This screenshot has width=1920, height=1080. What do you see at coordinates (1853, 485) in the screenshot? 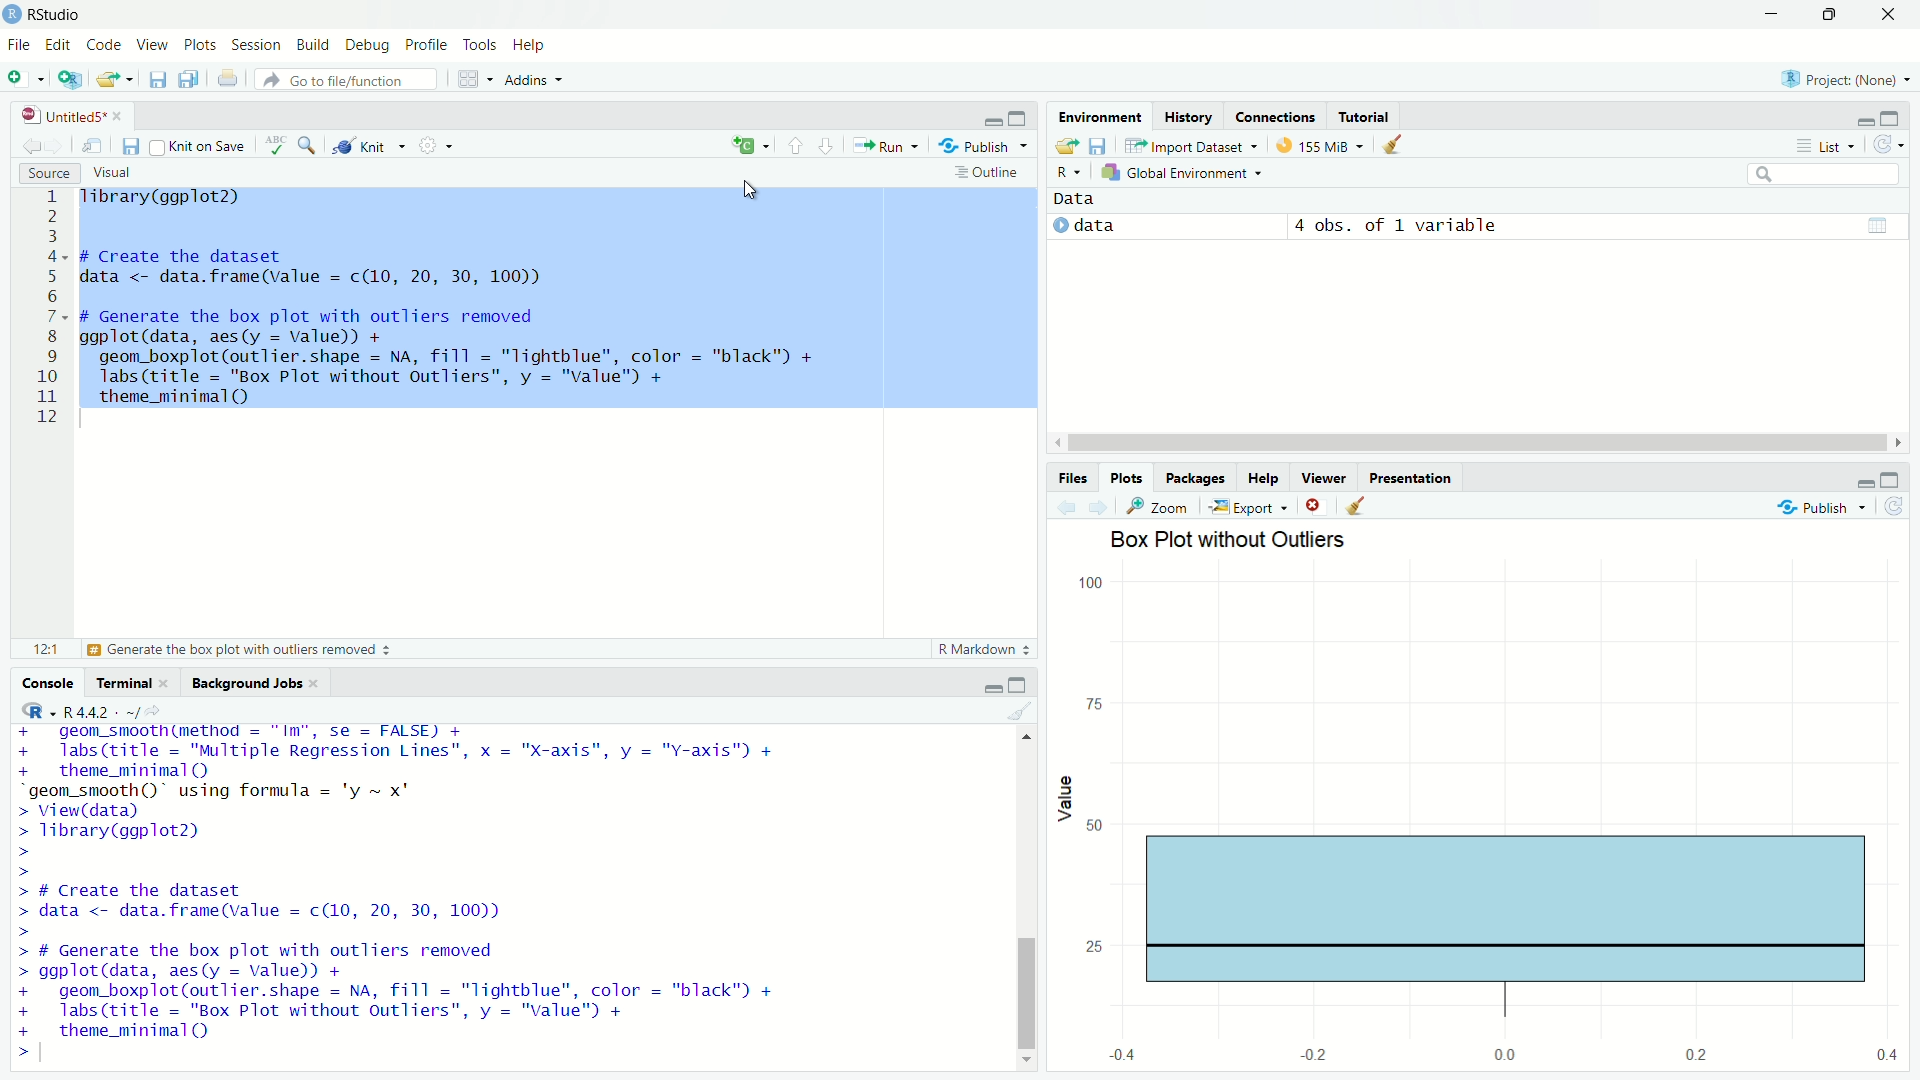
I see `minimise` at bounding box center [1853, 485].